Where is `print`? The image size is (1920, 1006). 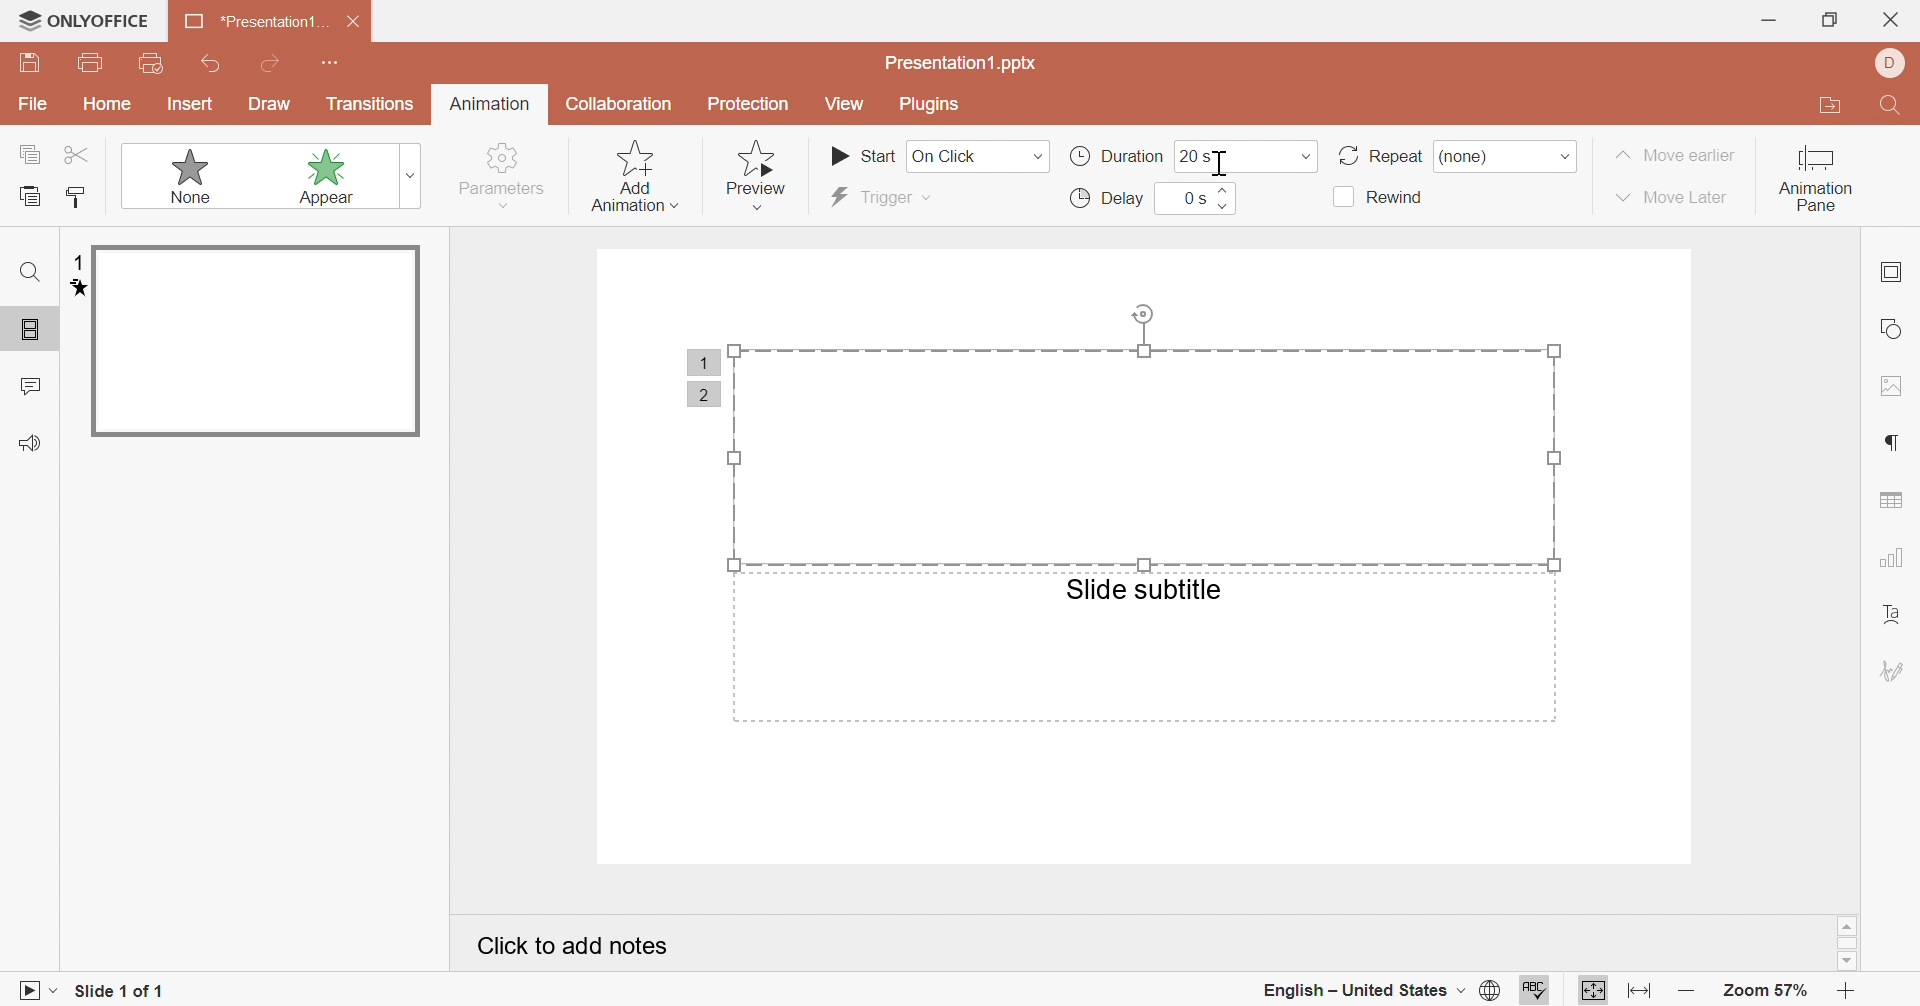 print is located at coordinates (93, 61).